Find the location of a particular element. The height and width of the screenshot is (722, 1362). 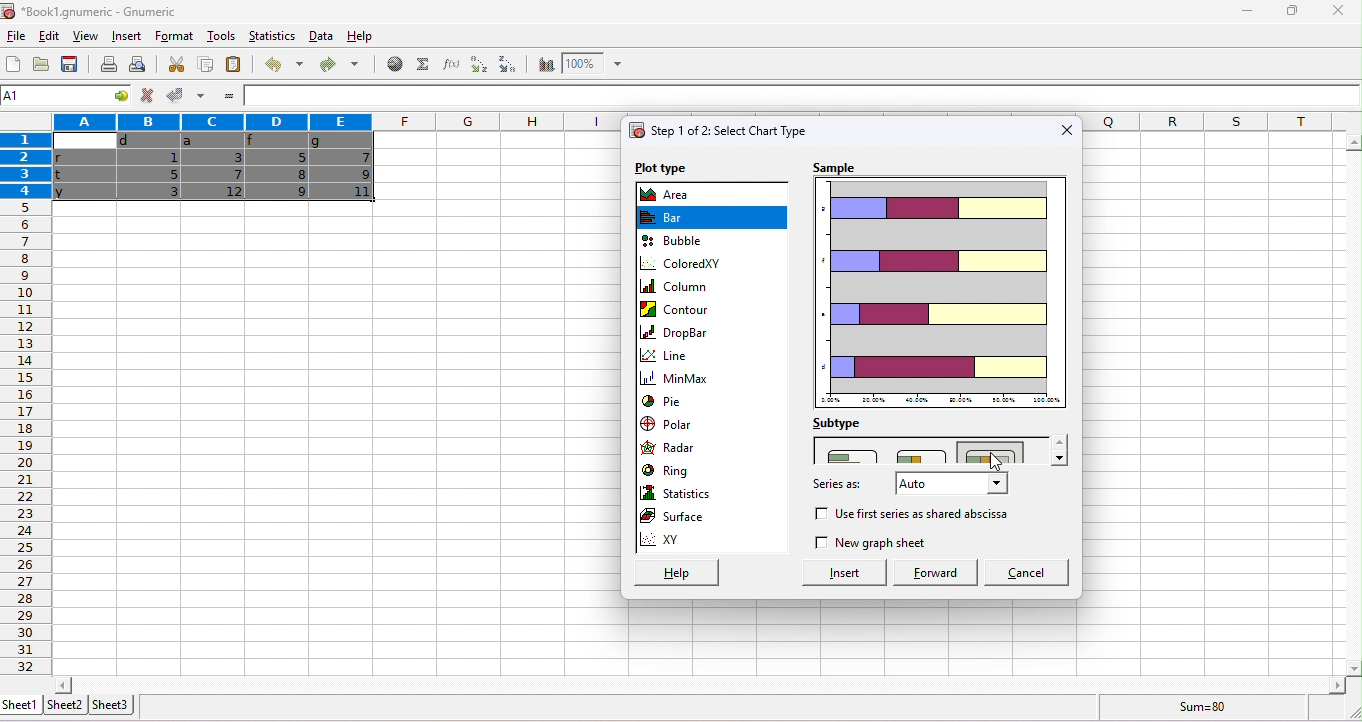

bubble is located at coordinates (679, 240).